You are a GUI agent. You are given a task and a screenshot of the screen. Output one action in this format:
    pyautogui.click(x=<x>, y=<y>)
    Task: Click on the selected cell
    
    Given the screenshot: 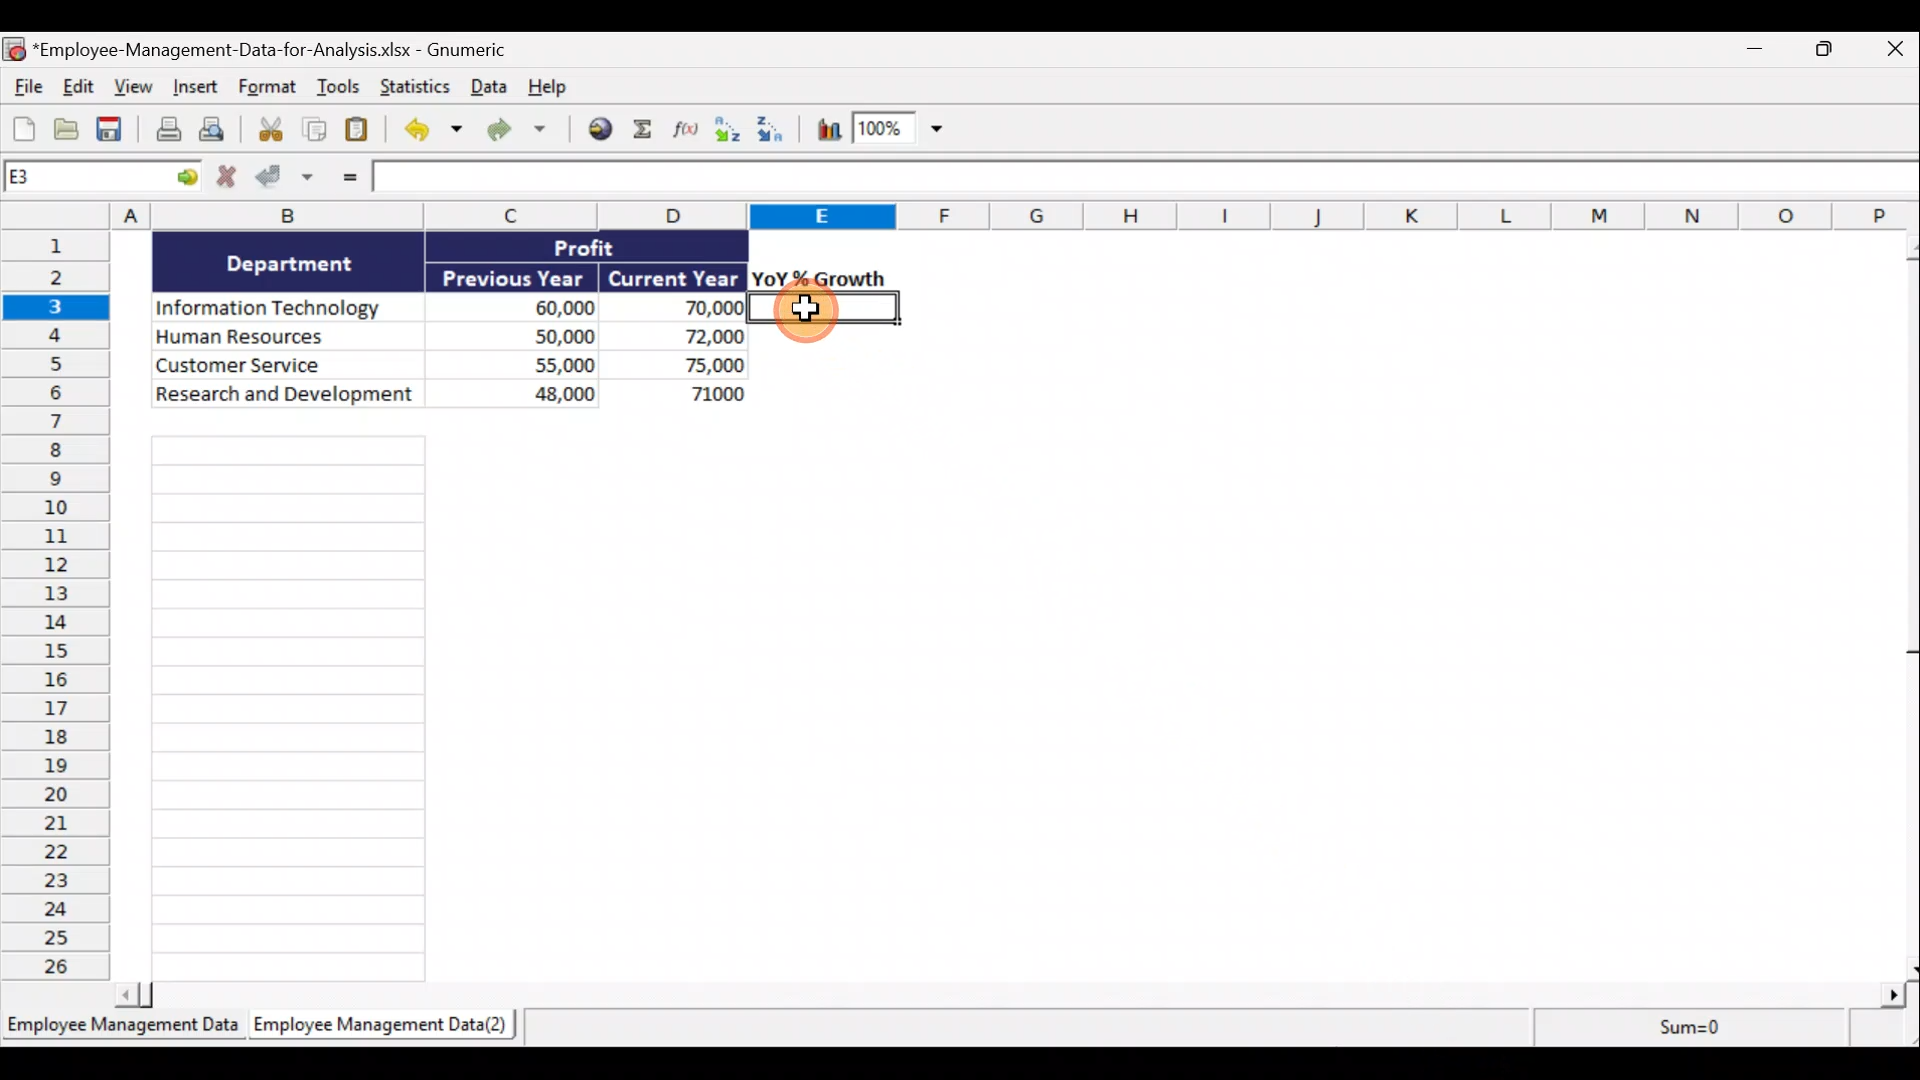 What is the action you would take?
    pyautogui.click(x=824, y=309)
    